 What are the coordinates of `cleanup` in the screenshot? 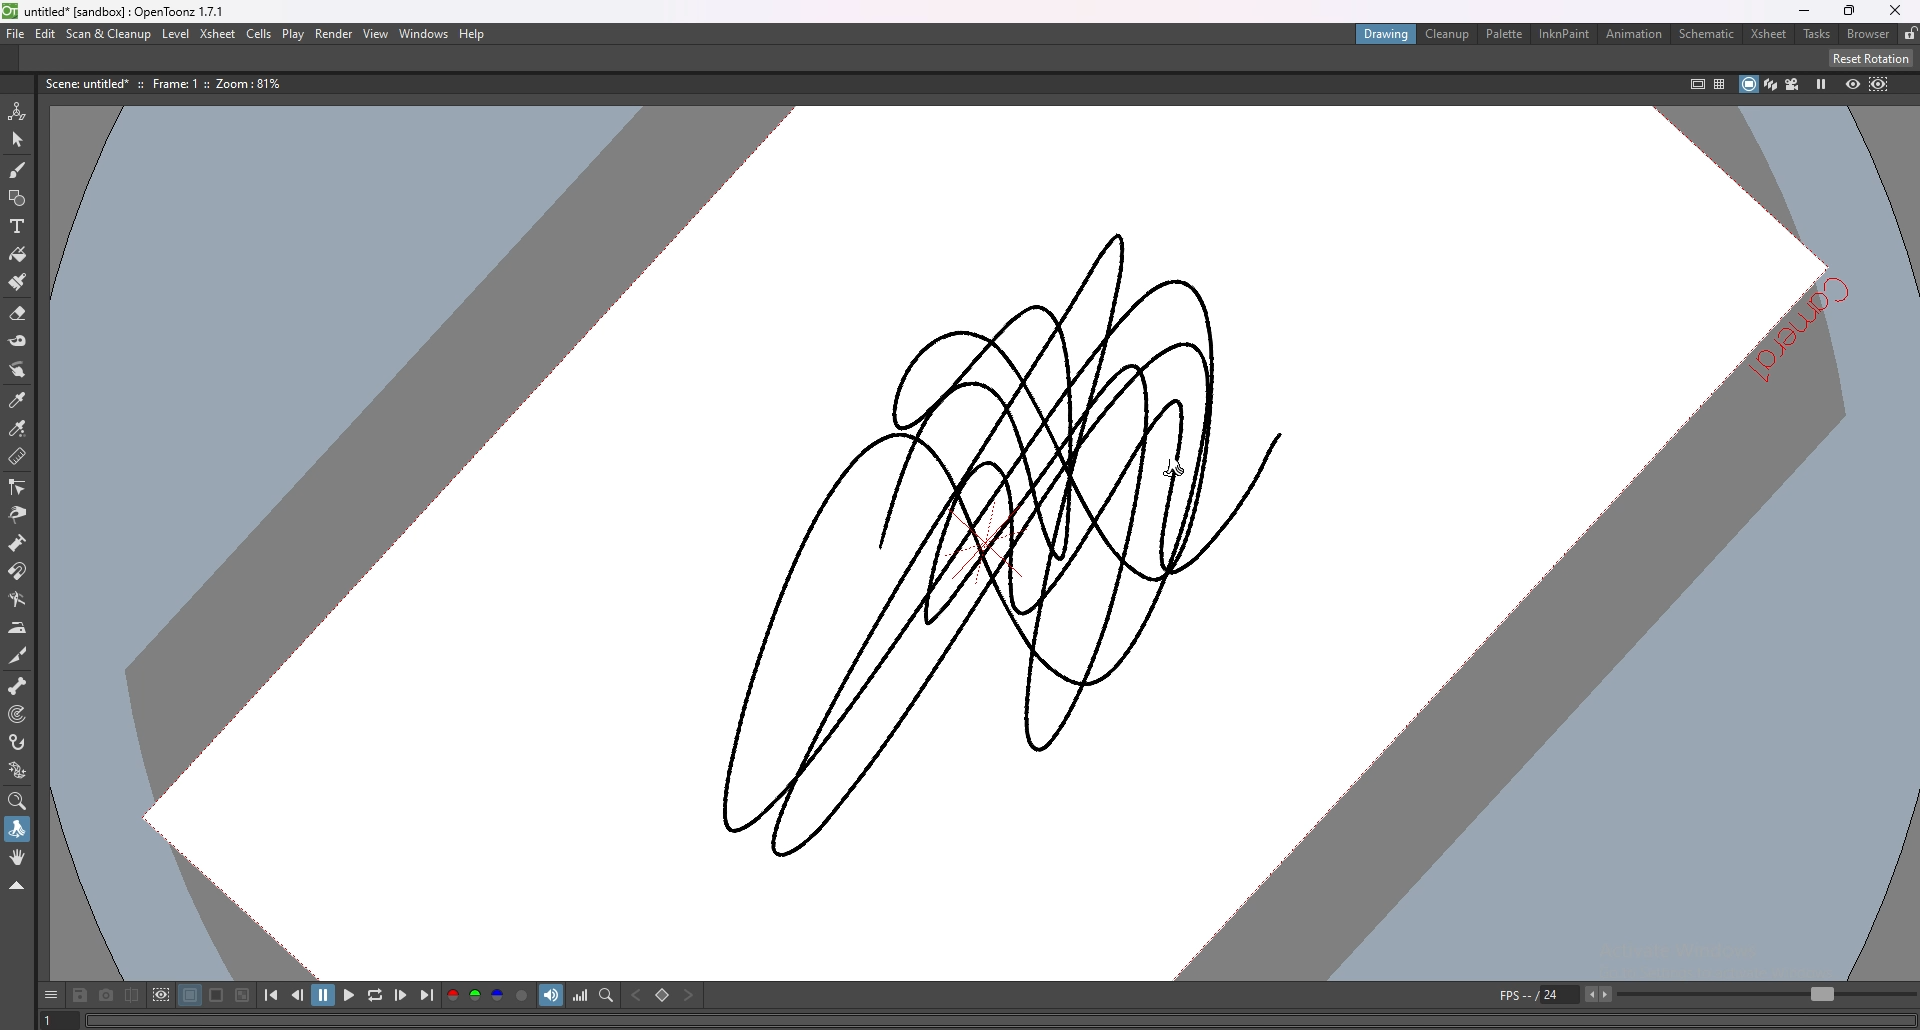 It's located at (1448, 33).